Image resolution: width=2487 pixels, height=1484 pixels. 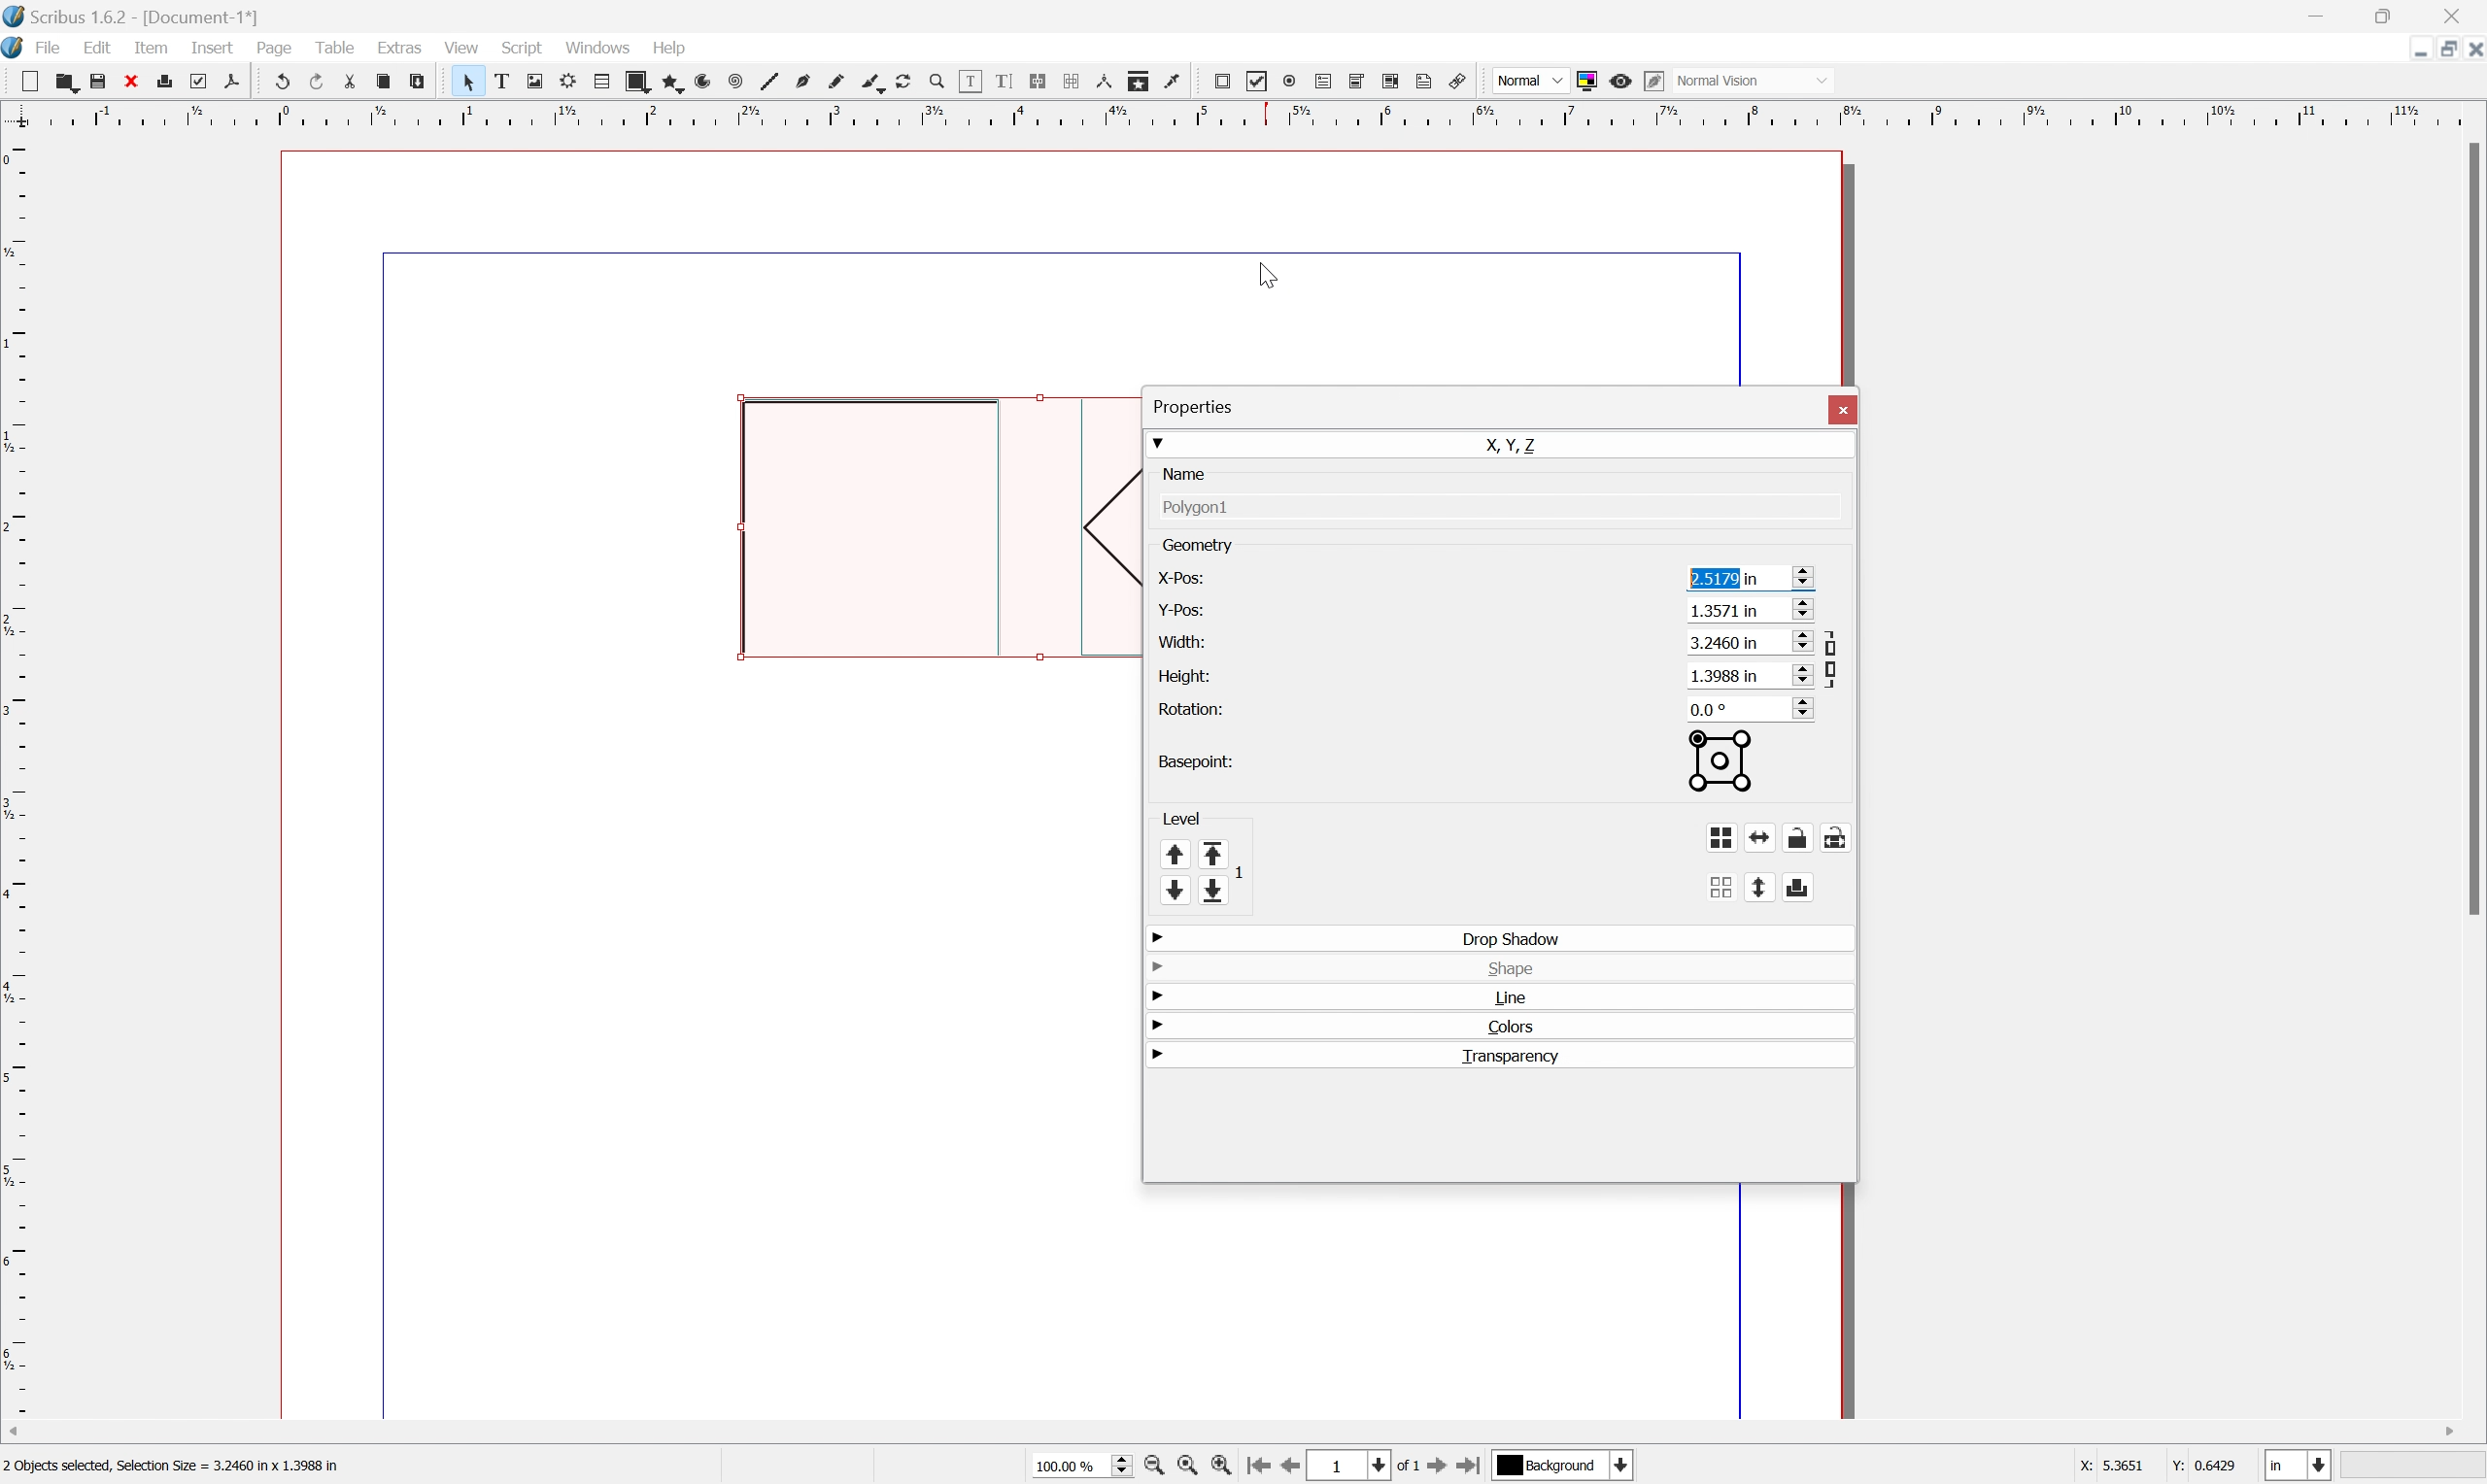 I want to click on Rectangle, so click(x=892, y=531).